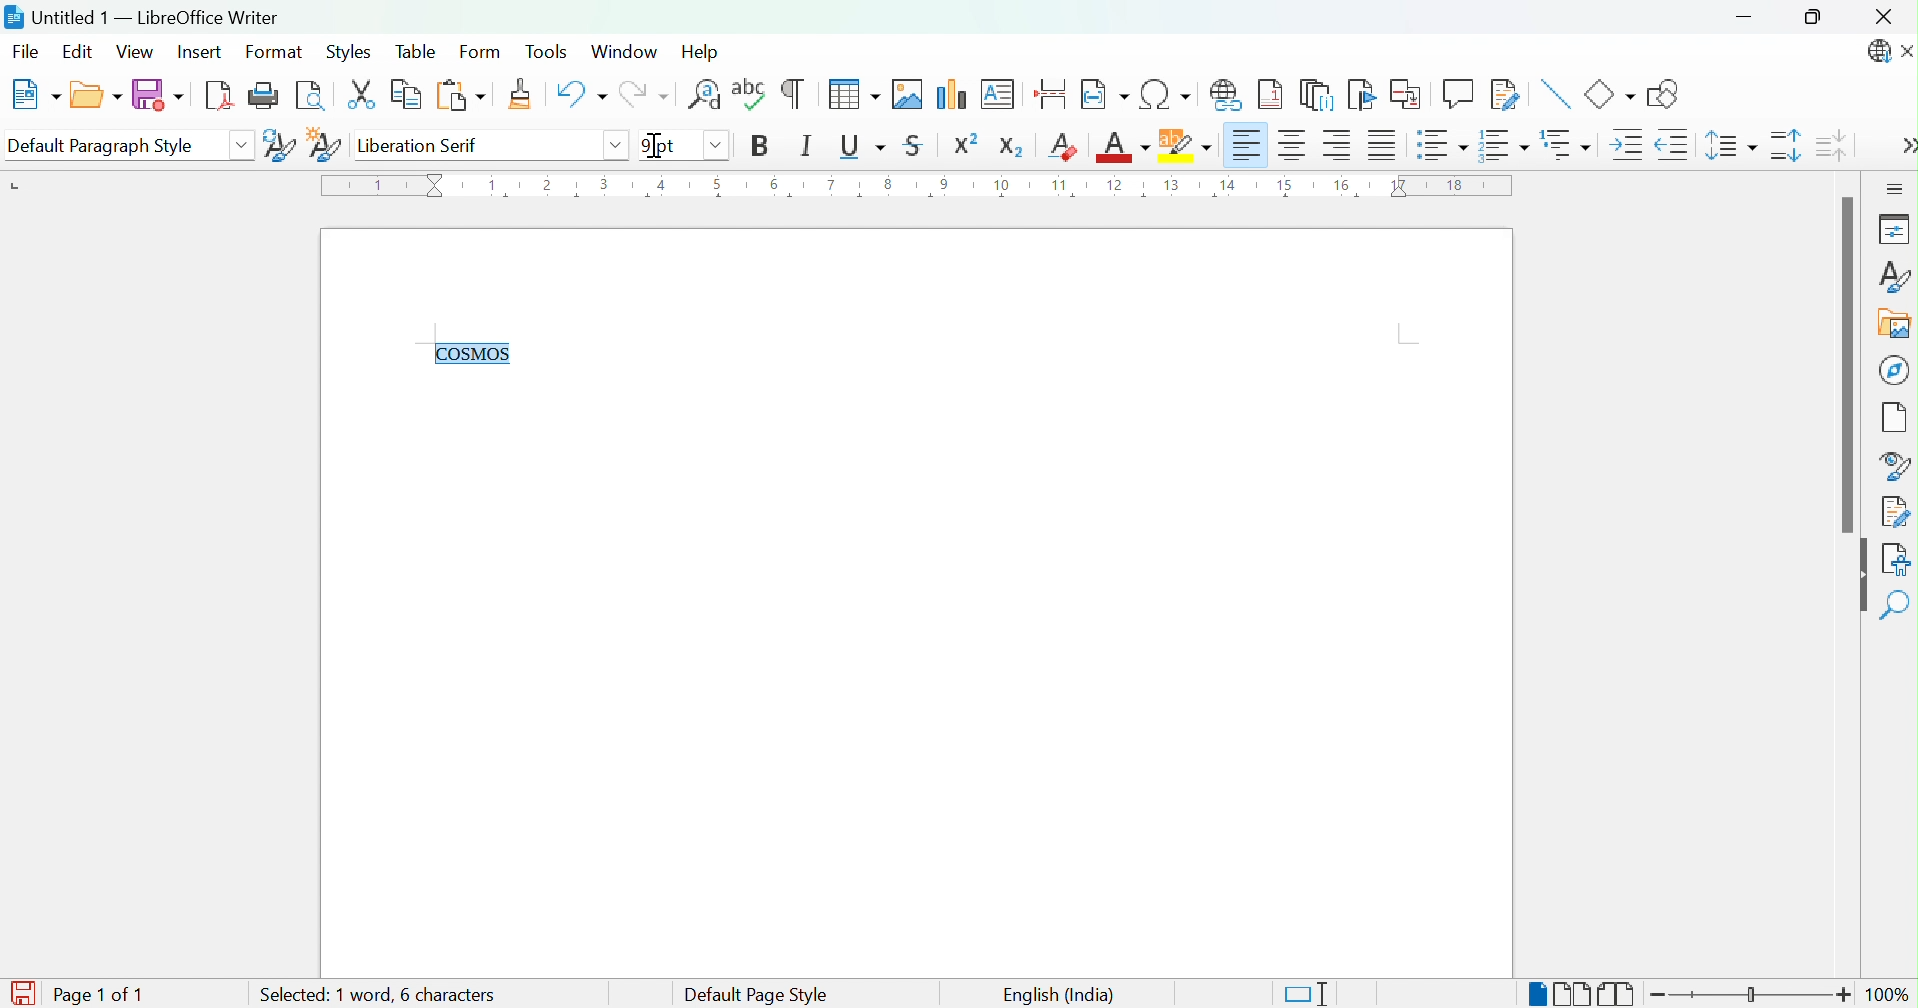 The image size is (1918, 1008). I want to click on Tools, so click(549, 50).